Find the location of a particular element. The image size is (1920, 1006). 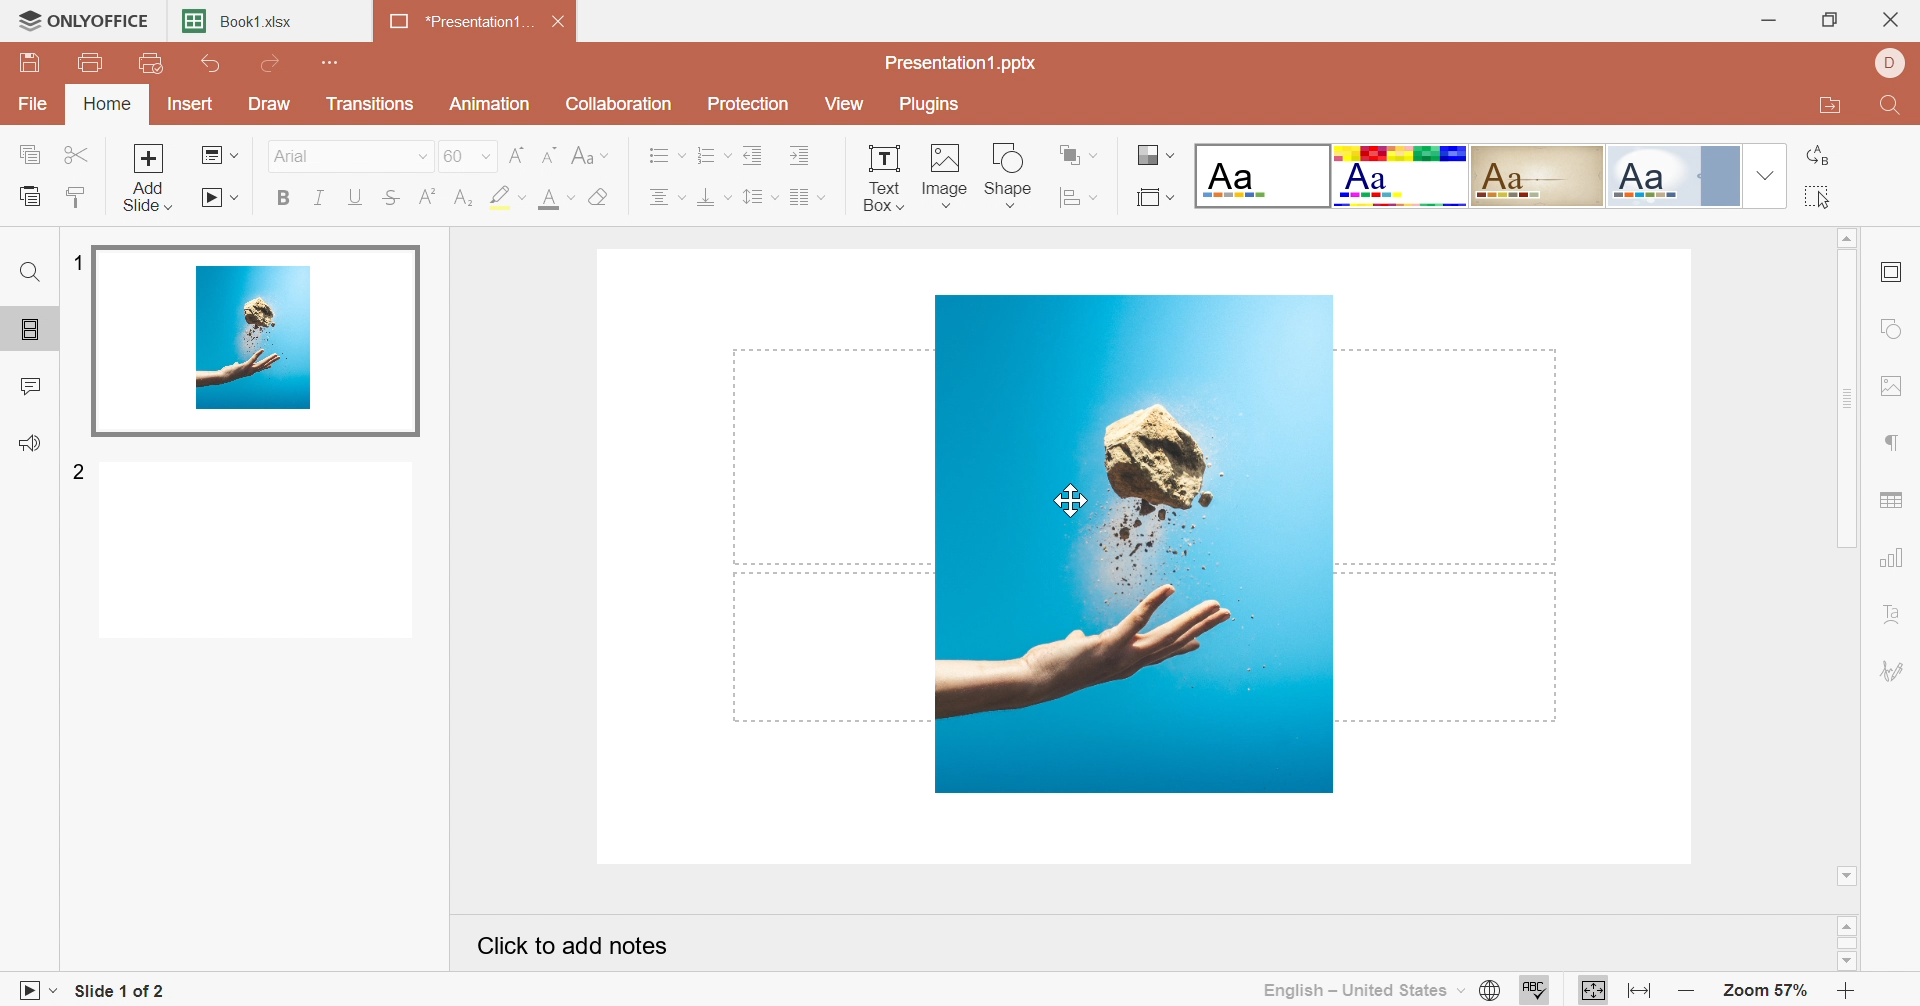

Dell is located at coordinates (1889, 65).